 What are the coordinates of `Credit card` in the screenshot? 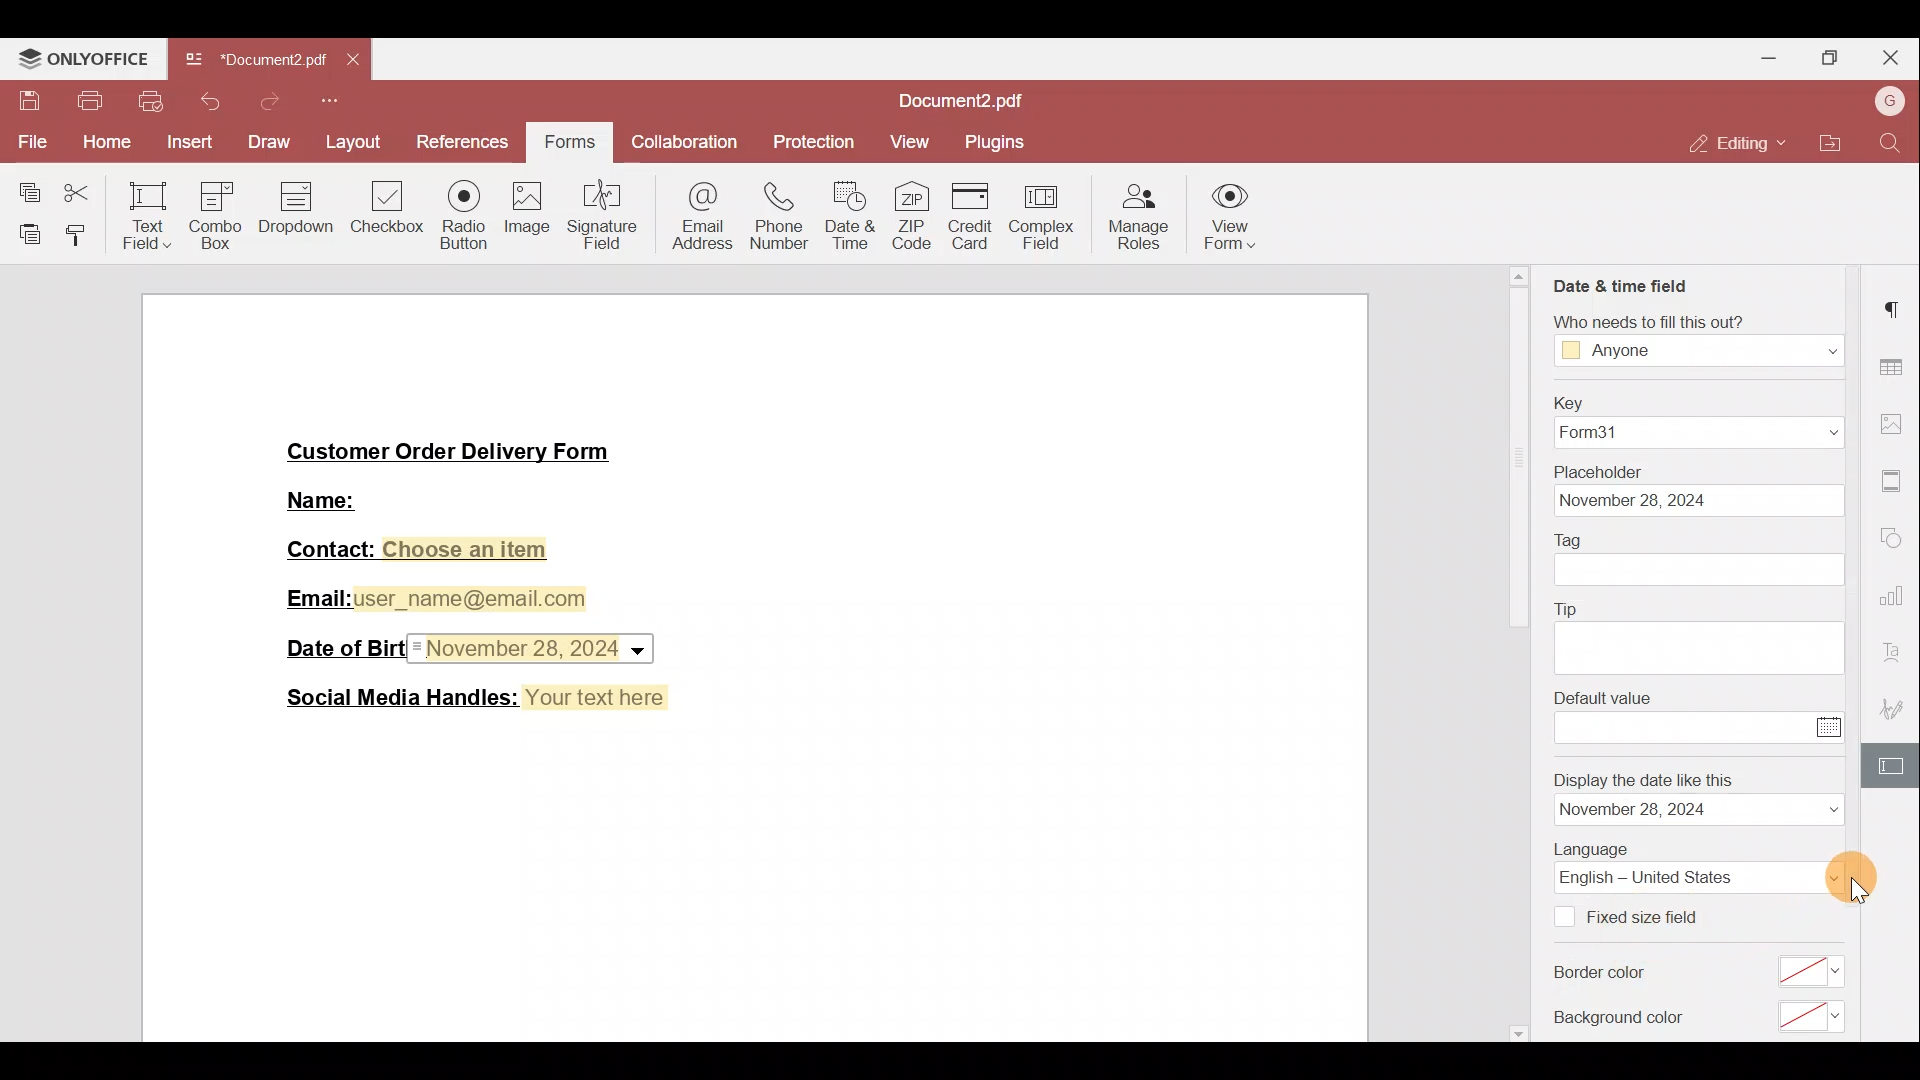 It's located at (979, 217).